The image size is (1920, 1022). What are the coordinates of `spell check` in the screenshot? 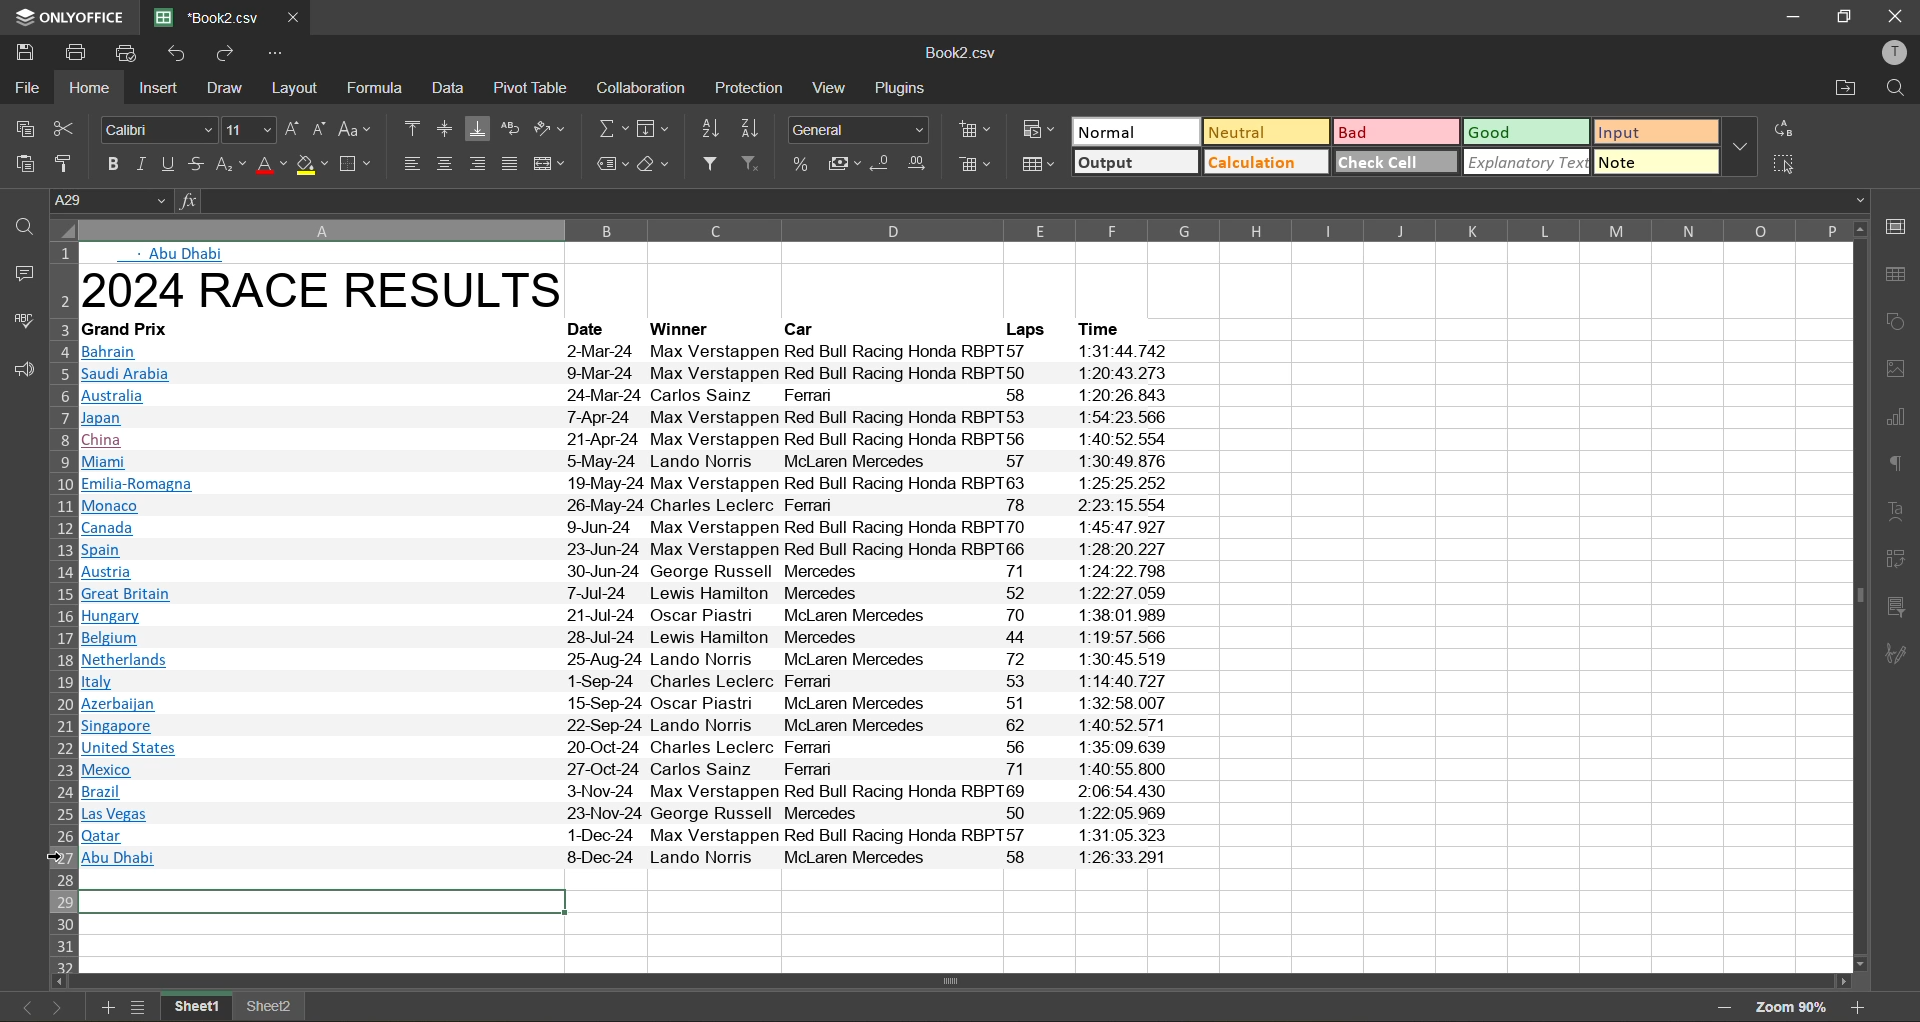 It's located at (22, 318).